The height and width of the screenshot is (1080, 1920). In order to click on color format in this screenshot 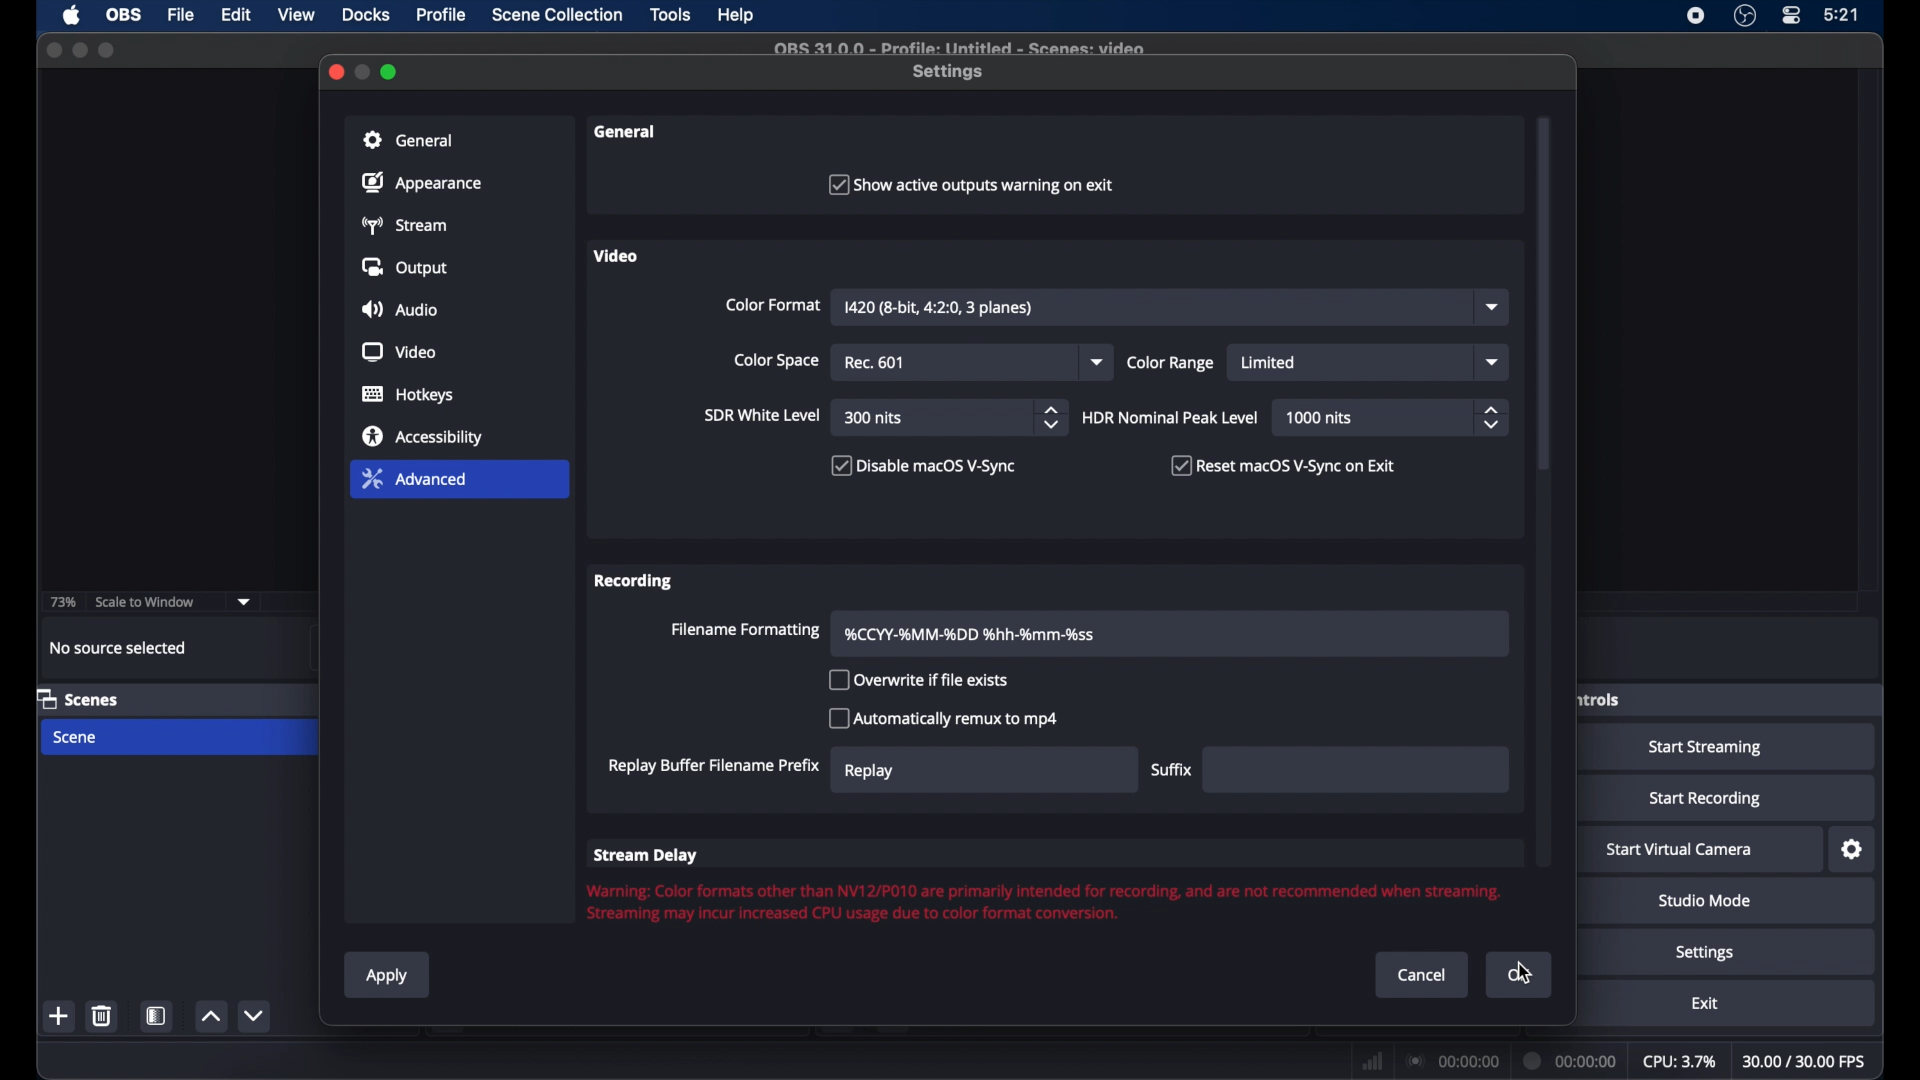, I will do `click(937, 307)`.